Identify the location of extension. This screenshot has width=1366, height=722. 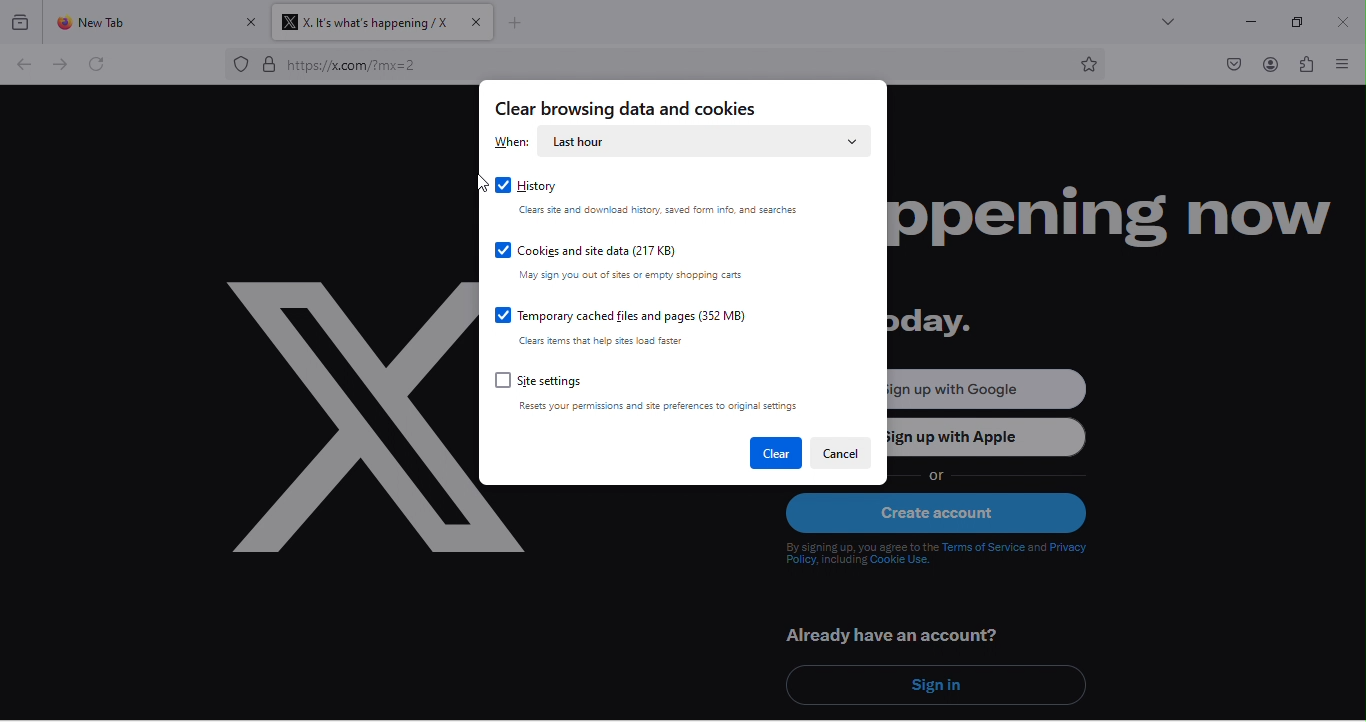
(1307, 65).